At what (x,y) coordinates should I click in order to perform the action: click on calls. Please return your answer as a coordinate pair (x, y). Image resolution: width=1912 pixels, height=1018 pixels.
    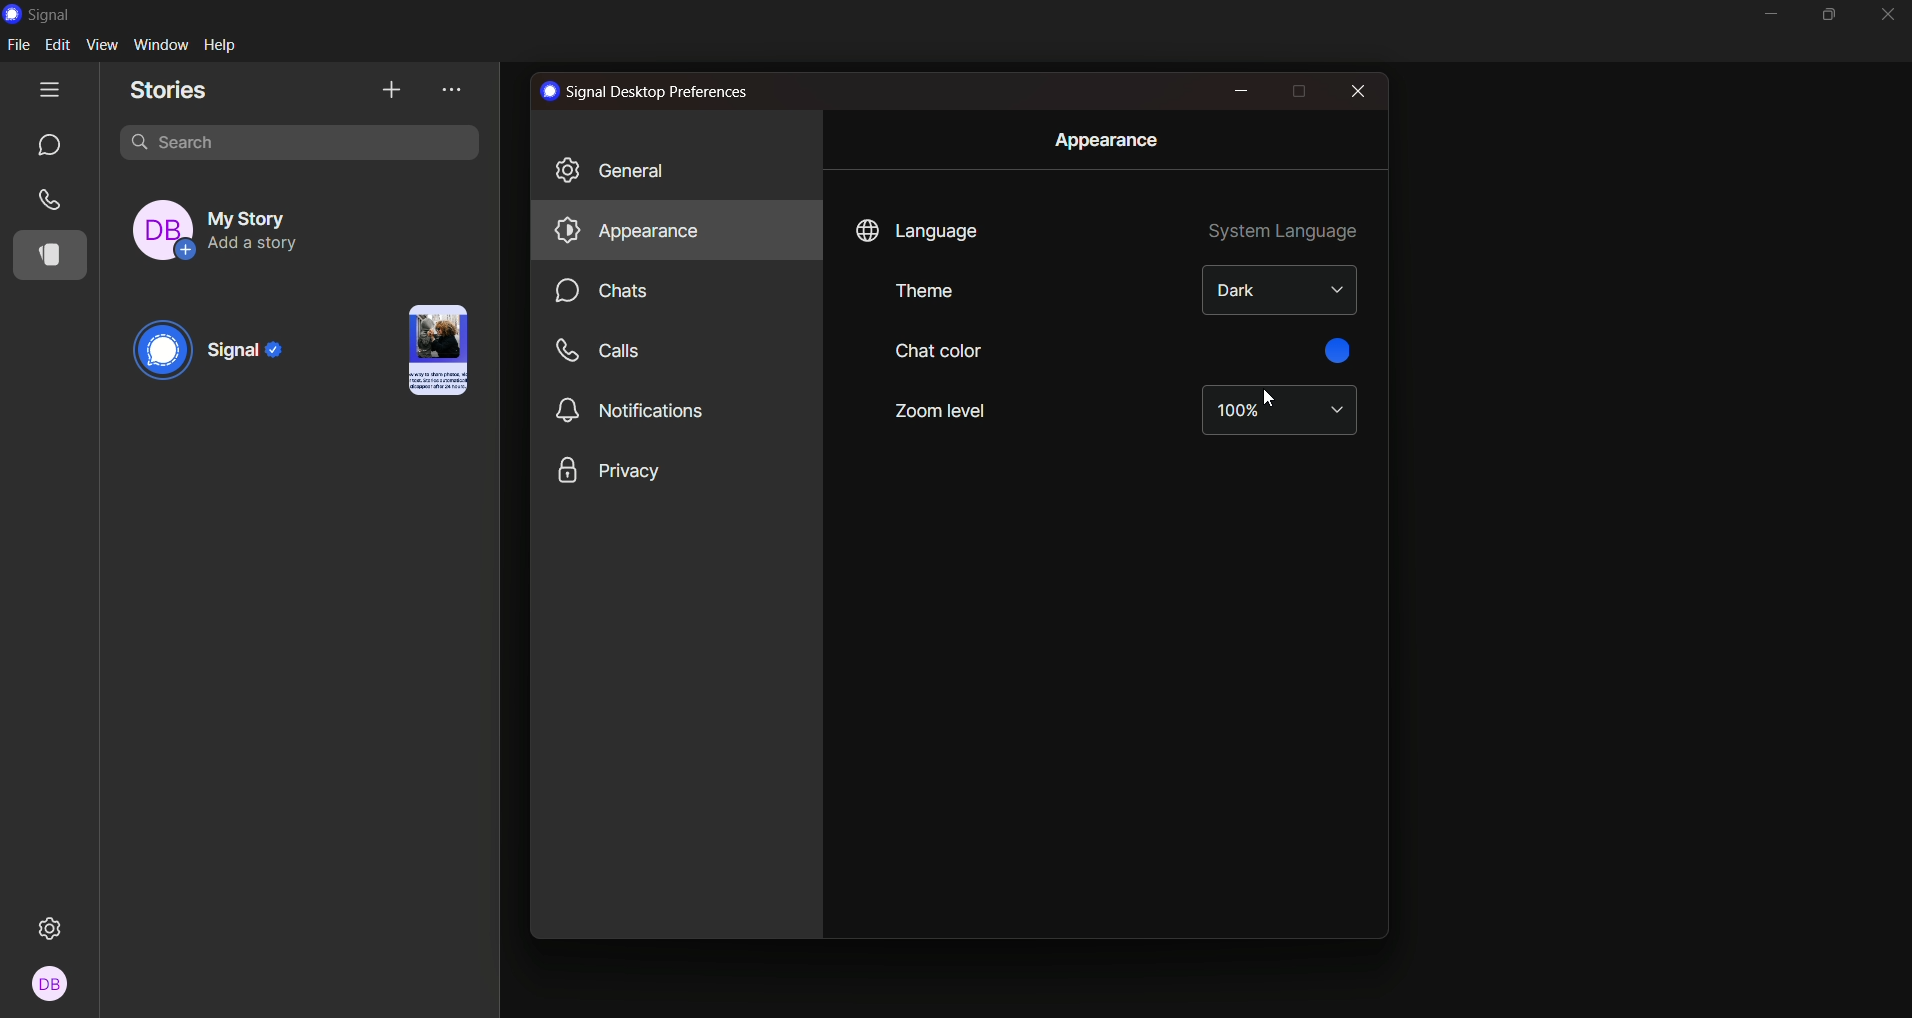
    Looking at the image, I should click on (604, 351).